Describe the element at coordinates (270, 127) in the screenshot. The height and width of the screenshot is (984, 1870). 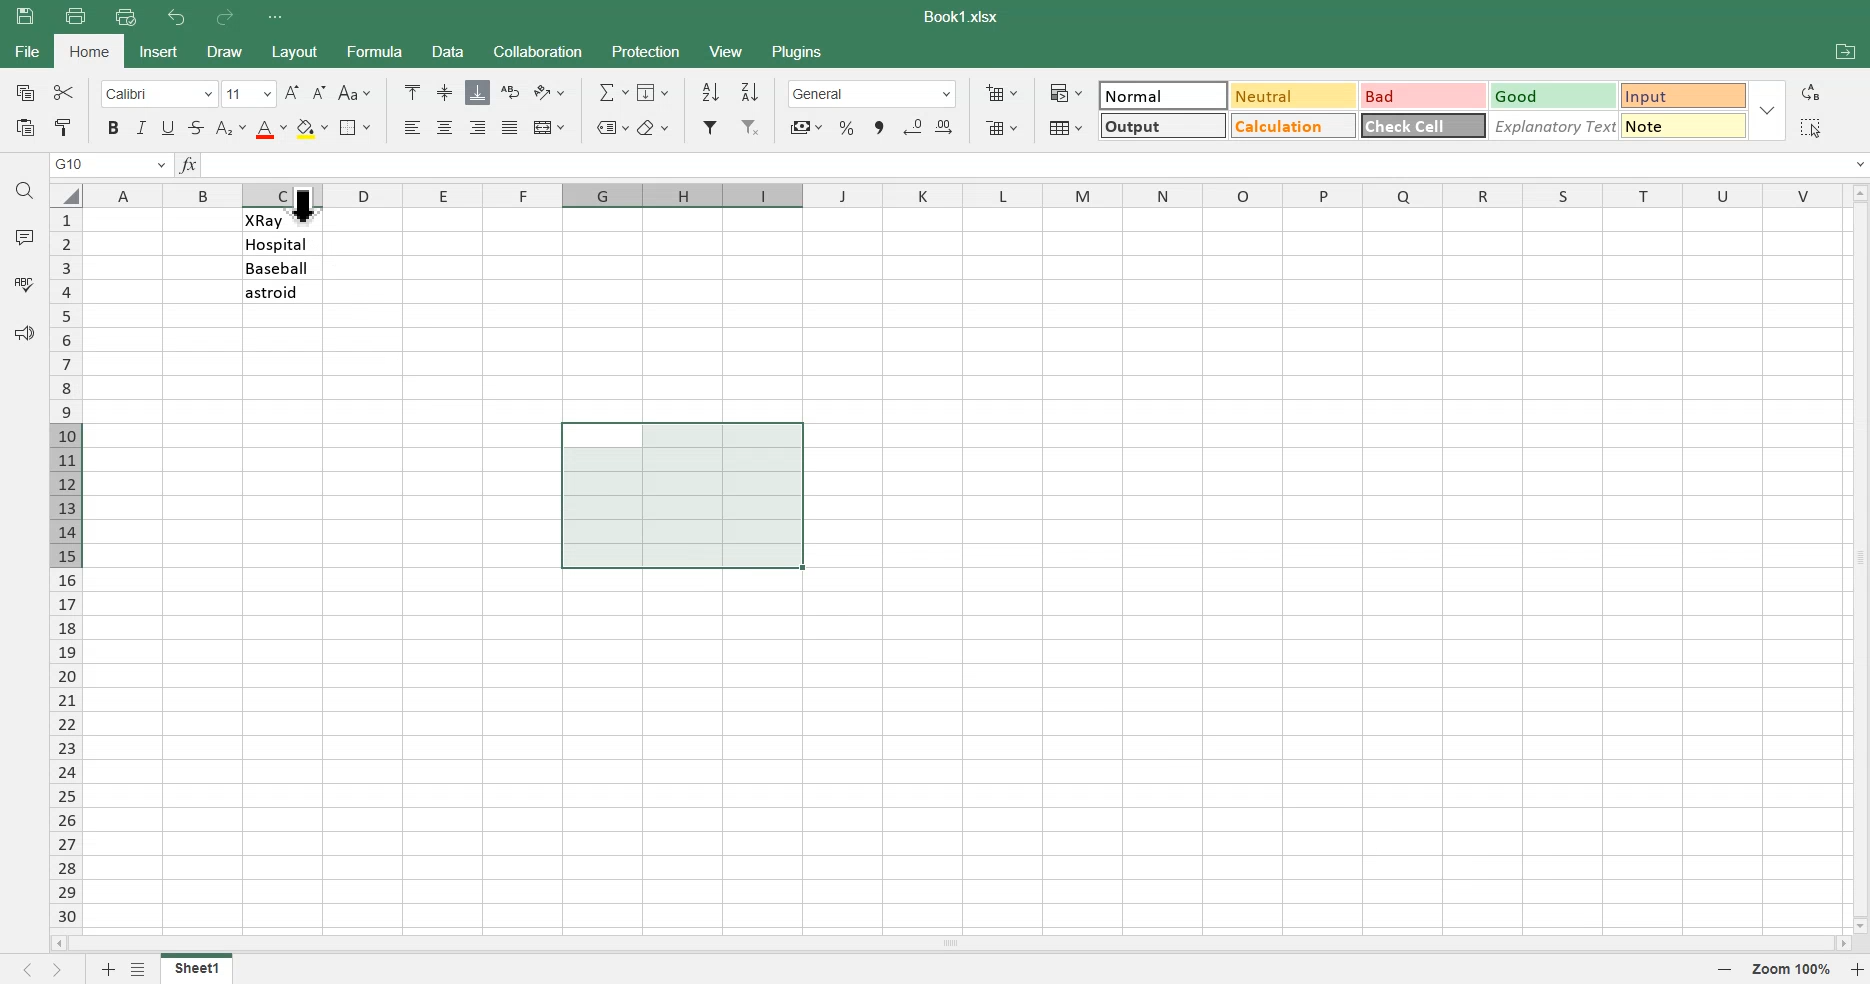
I see `Text Color` at that location.